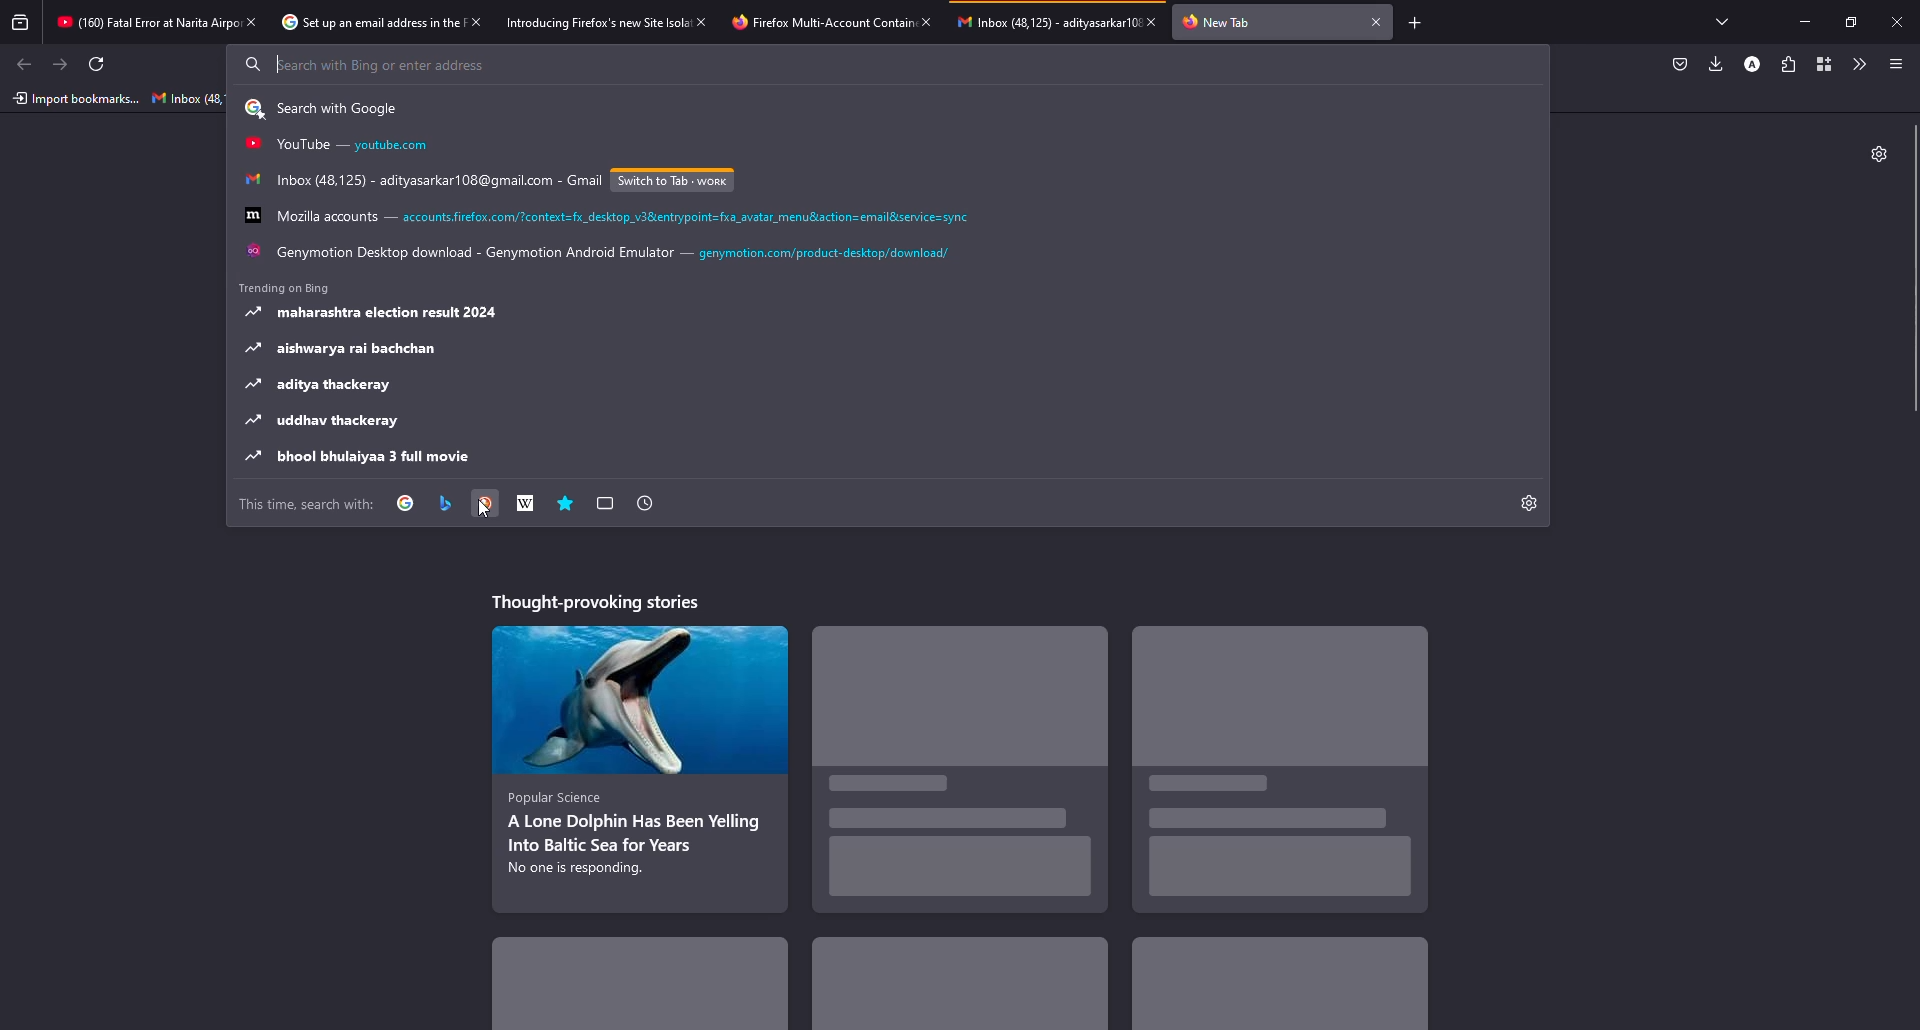  What do you see at coordinates (188, 98) in the screenshot?
I see `inbox` at bounding box center [188, 98].